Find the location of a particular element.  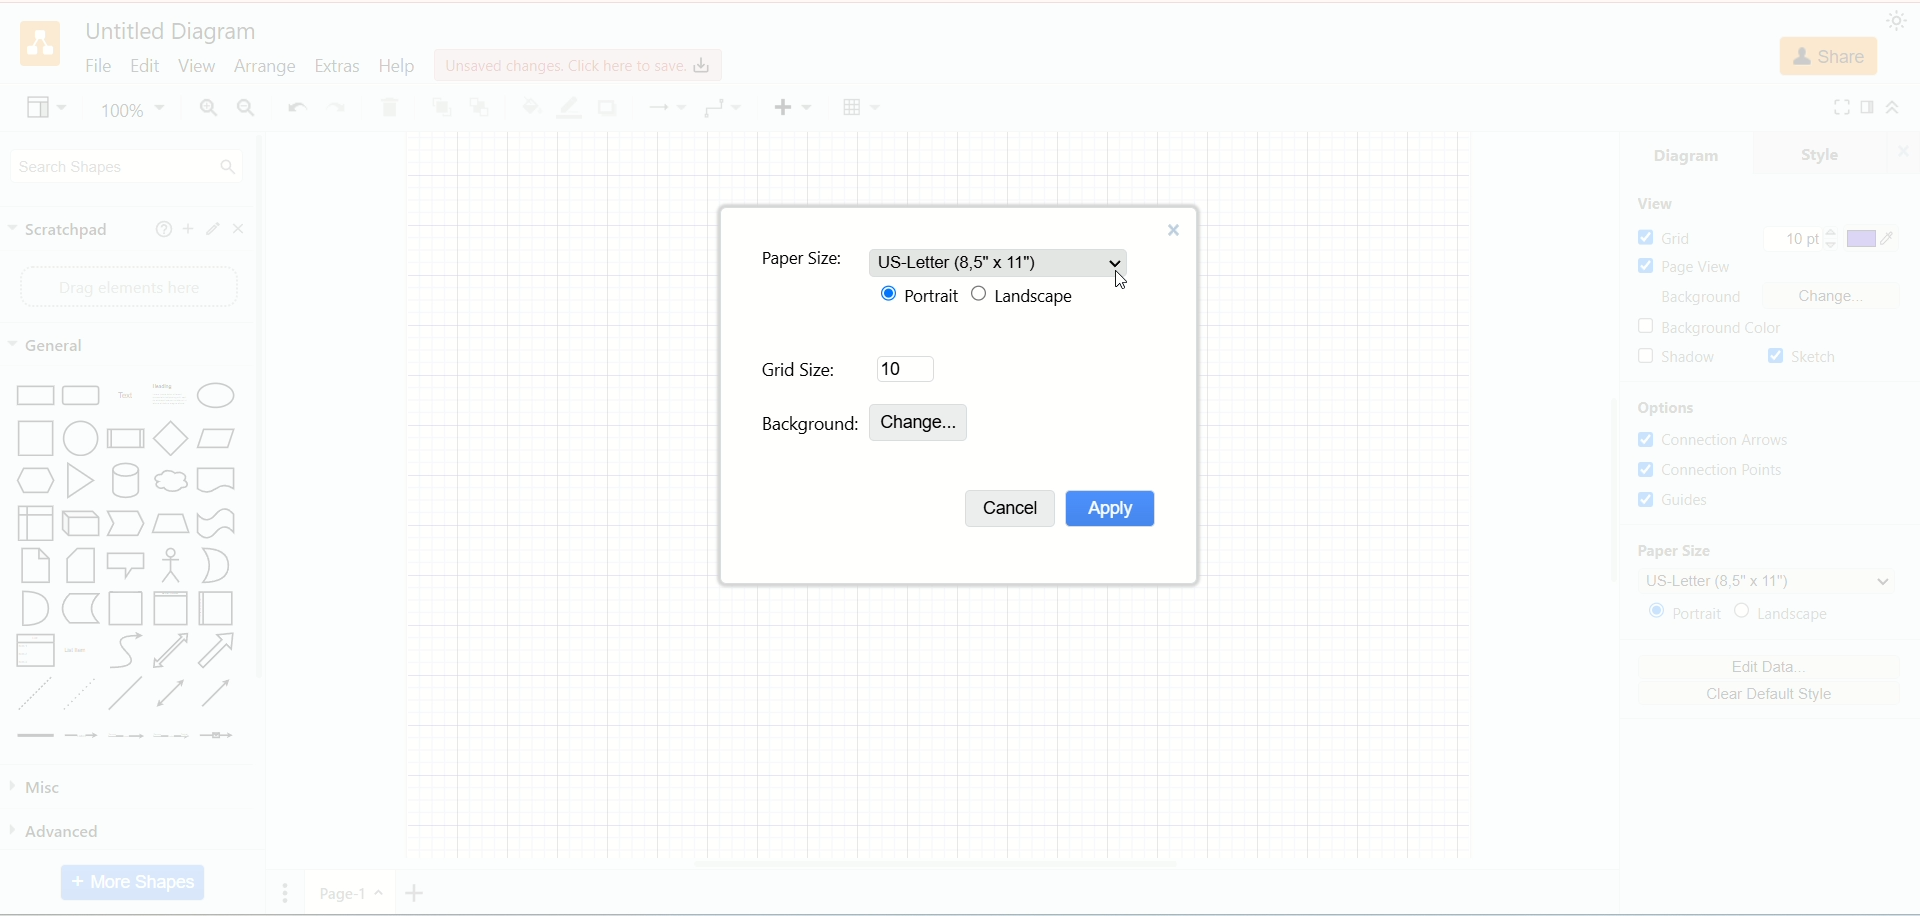

Bidirectional Arrow is located at coordinates (170, 652).